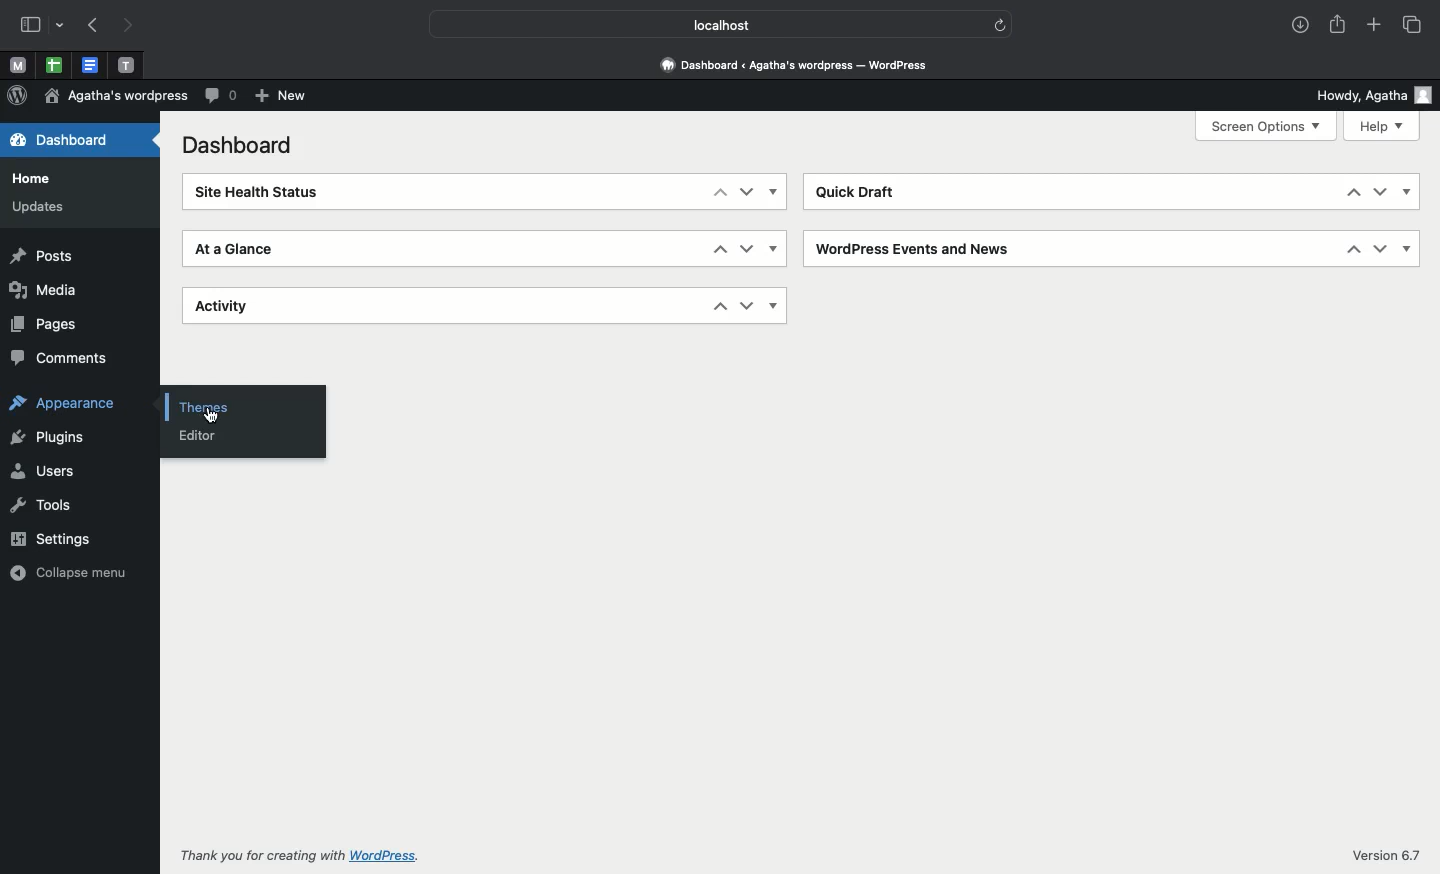  Describe the element at coordinates (304, 859) in the screenshot. I see `Thank you for creating with wordpress` at that location.